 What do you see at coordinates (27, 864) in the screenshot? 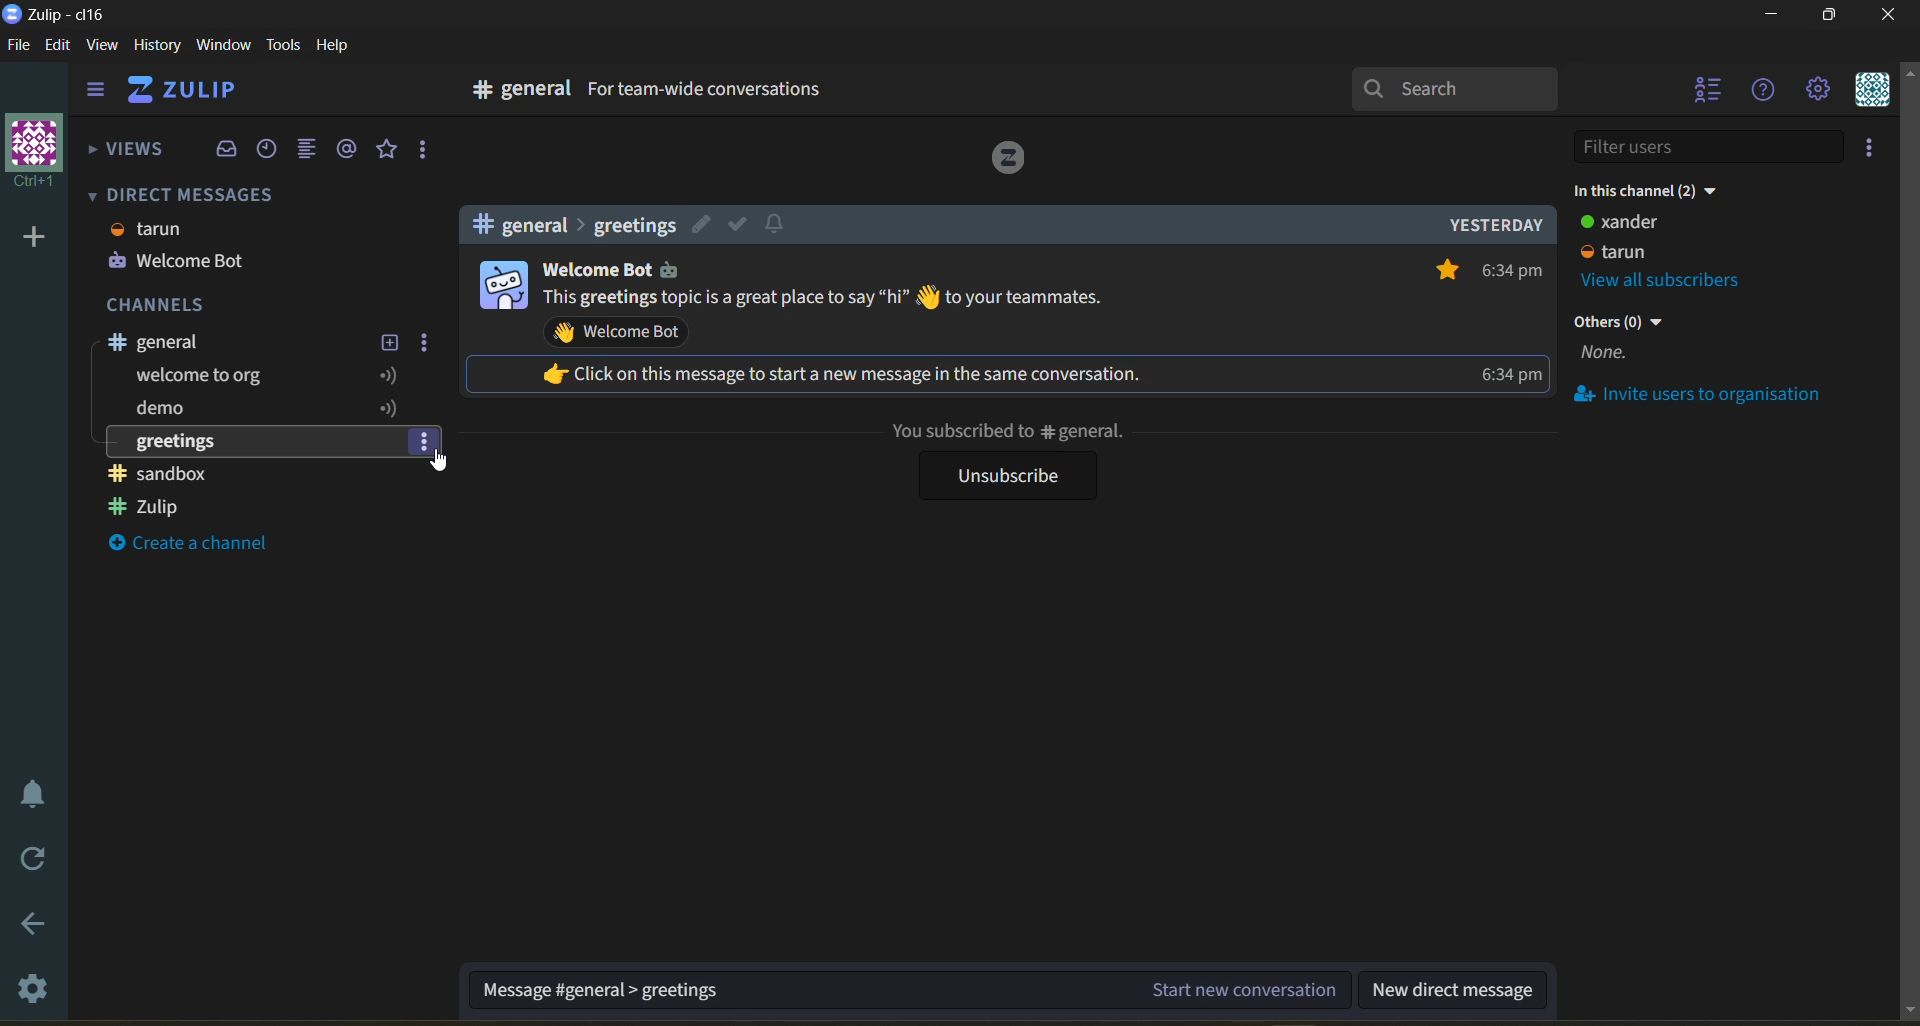
I see `reload` at bounding box center [27, 864].